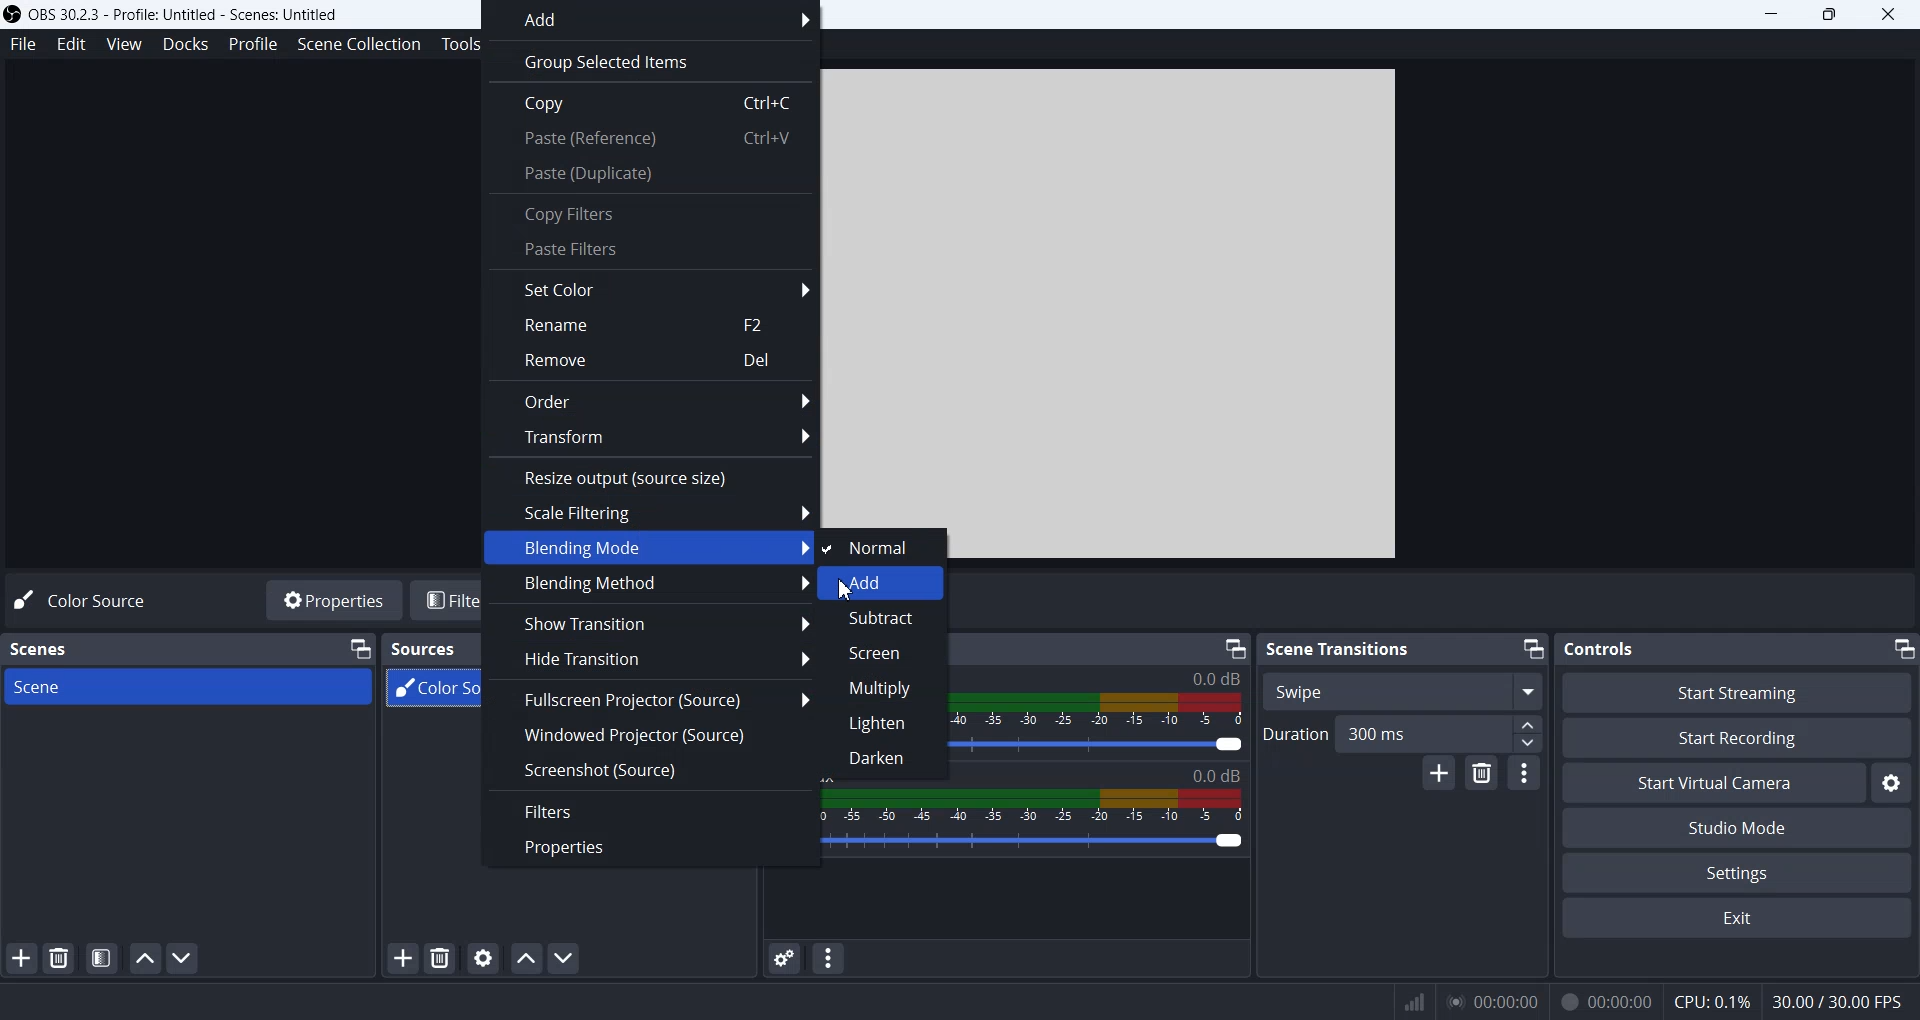 The image size is (1920, 1020). What do you see at coordinates (123, 43) in the screenshot?
I see `View` at bounding box center [123, 43].